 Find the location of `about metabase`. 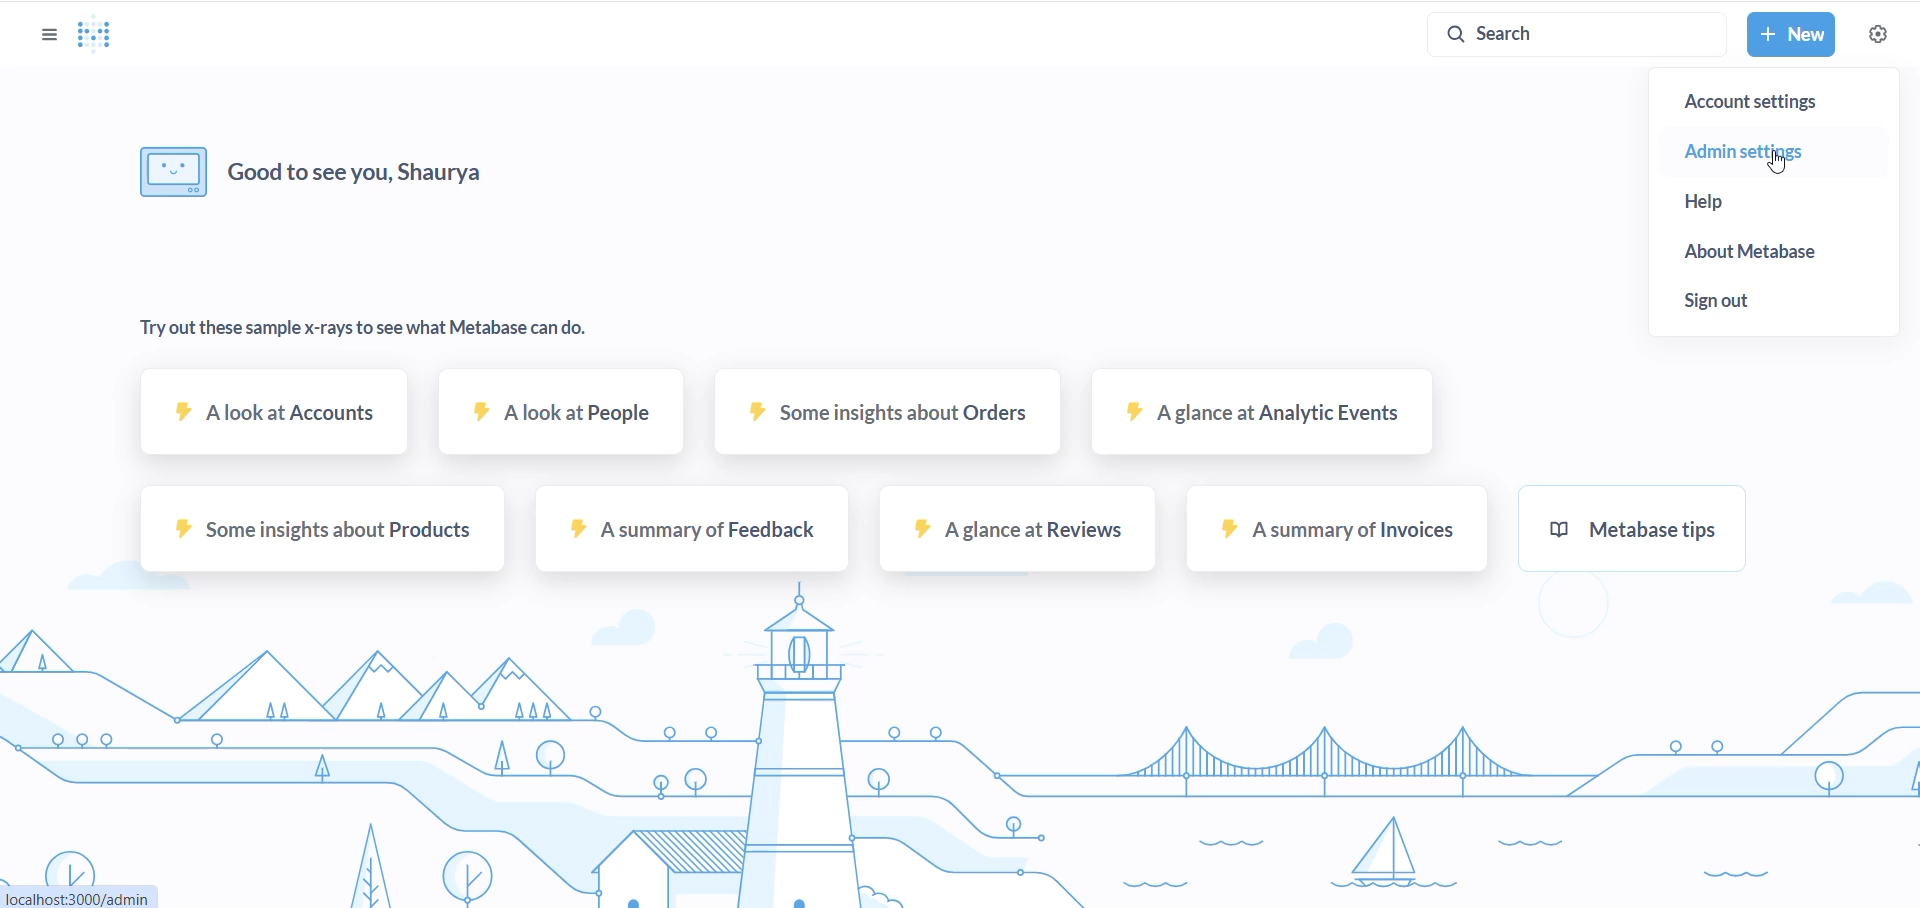

about metabase is located at coordinates (1774, 255).